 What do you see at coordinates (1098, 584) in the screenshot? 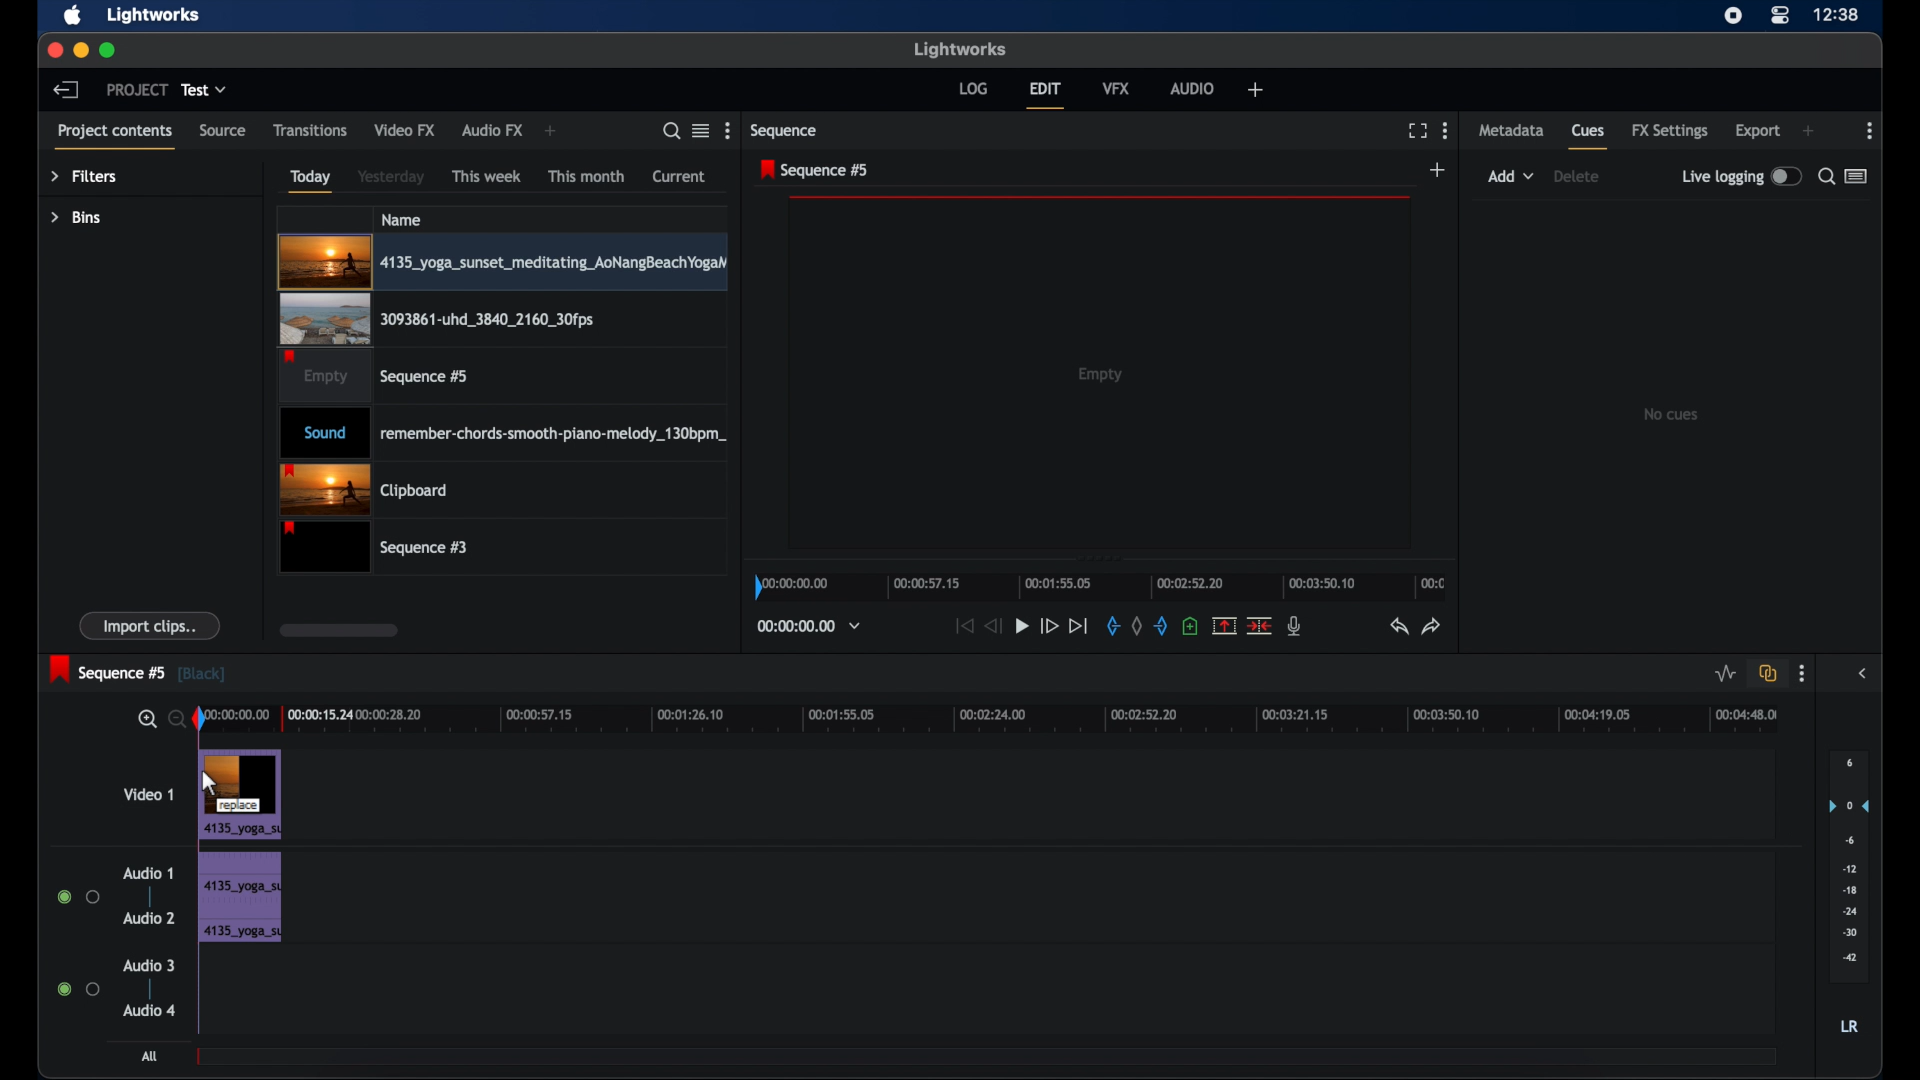
I see `timeline  scale` at bounding box center [1098, 584].